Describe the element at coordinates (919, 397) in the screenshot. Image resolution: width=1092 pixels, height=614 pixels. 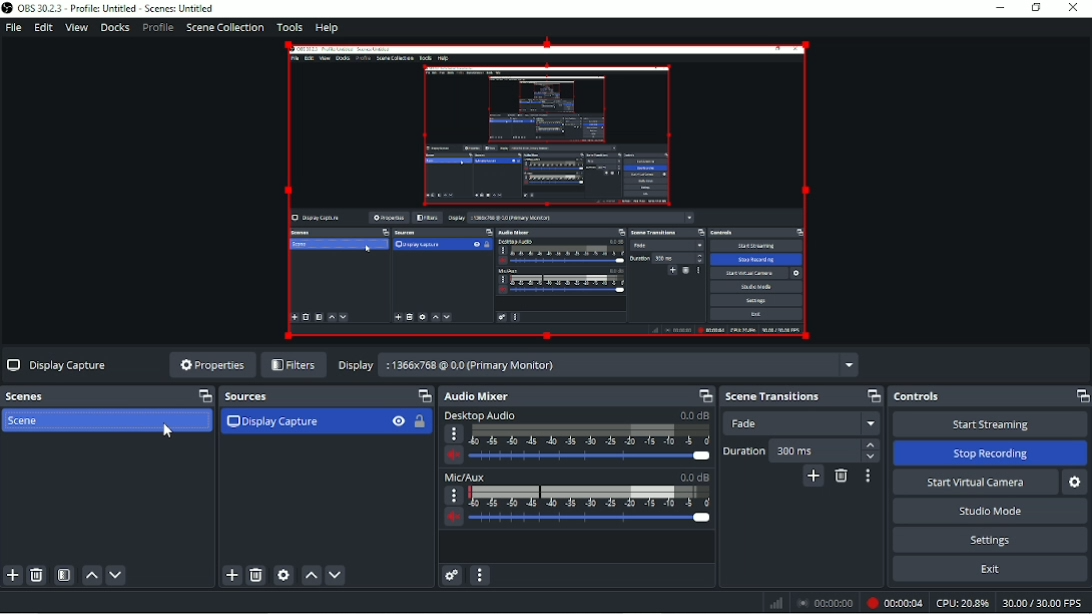
I see `Controls` at that location.